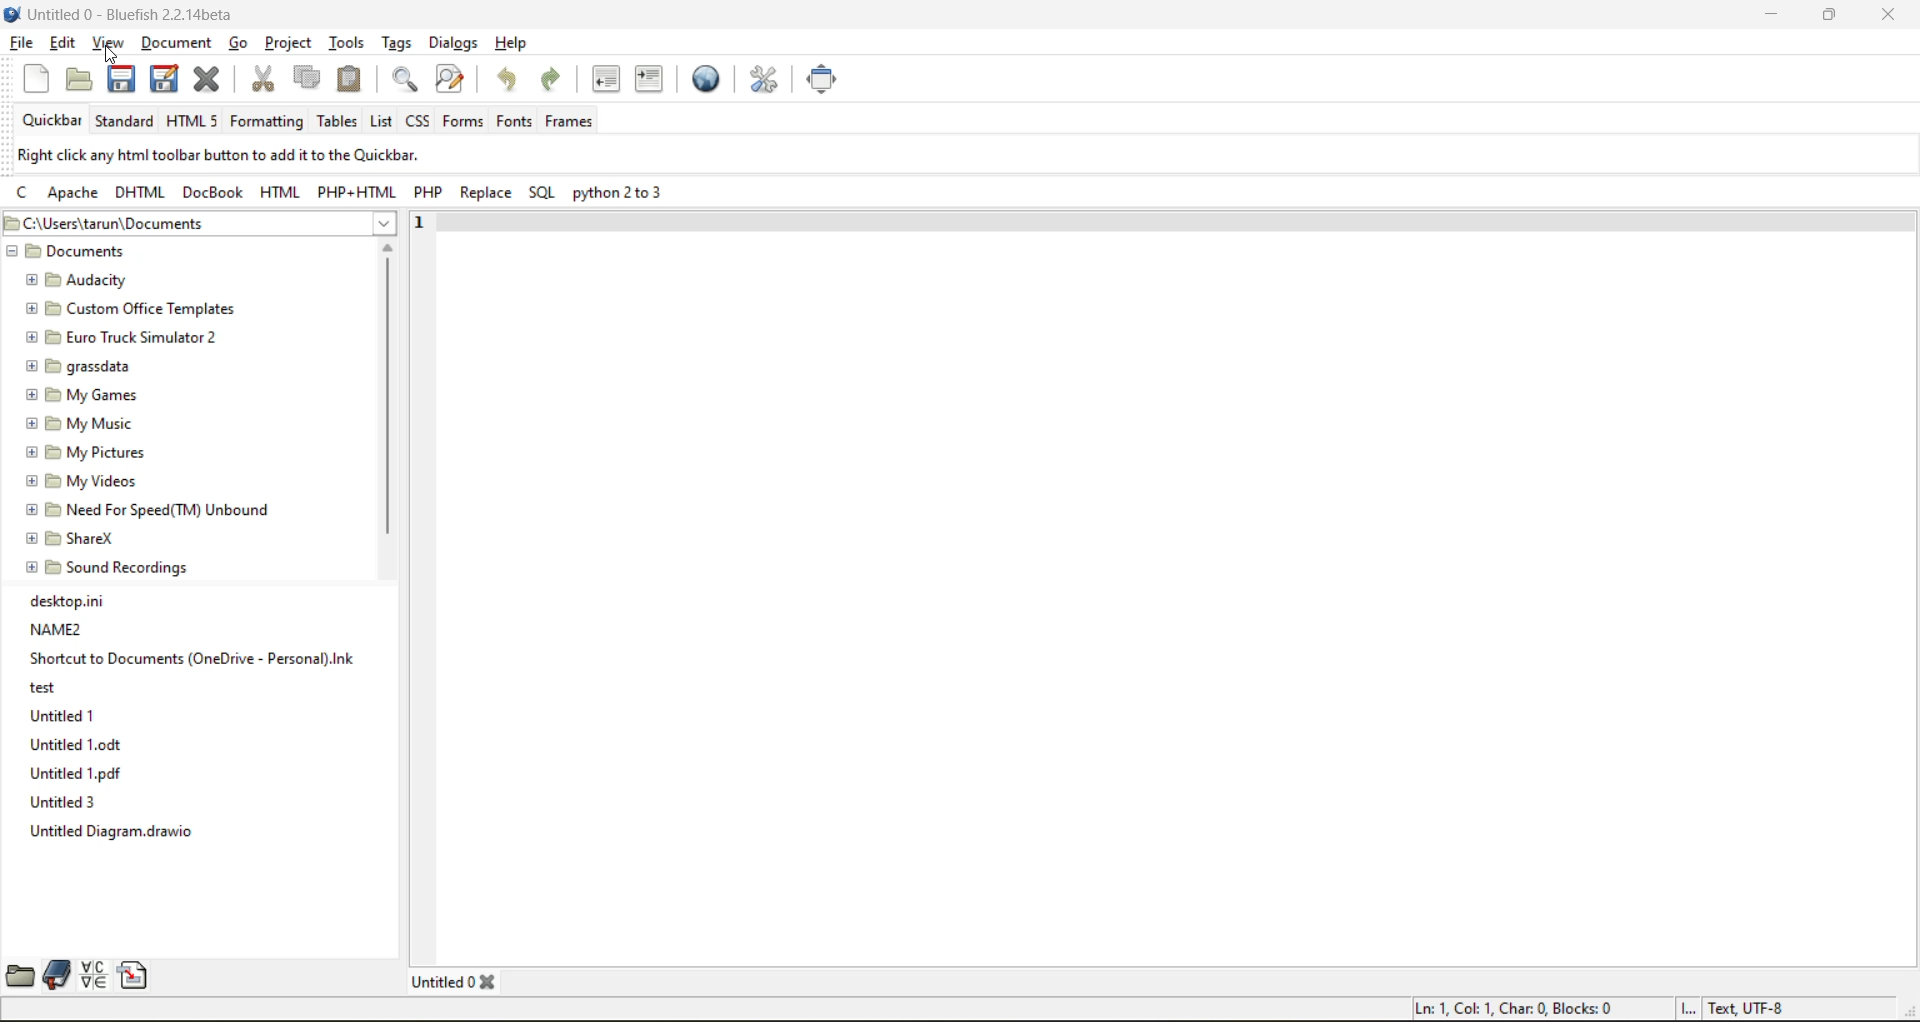  I want to click on Untitled 1.0dt, so click(86, 743).